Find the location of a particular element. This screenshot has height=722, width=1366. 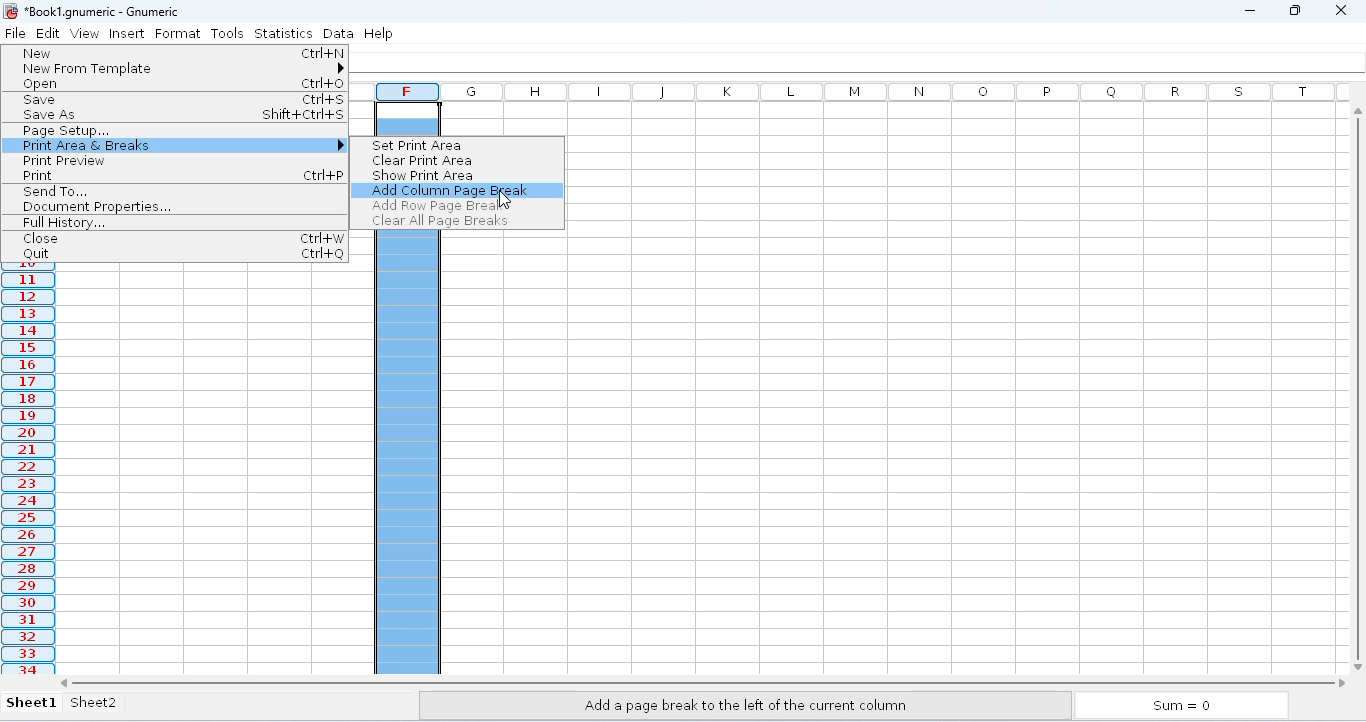

document properties is located at coordinates (96, 207).